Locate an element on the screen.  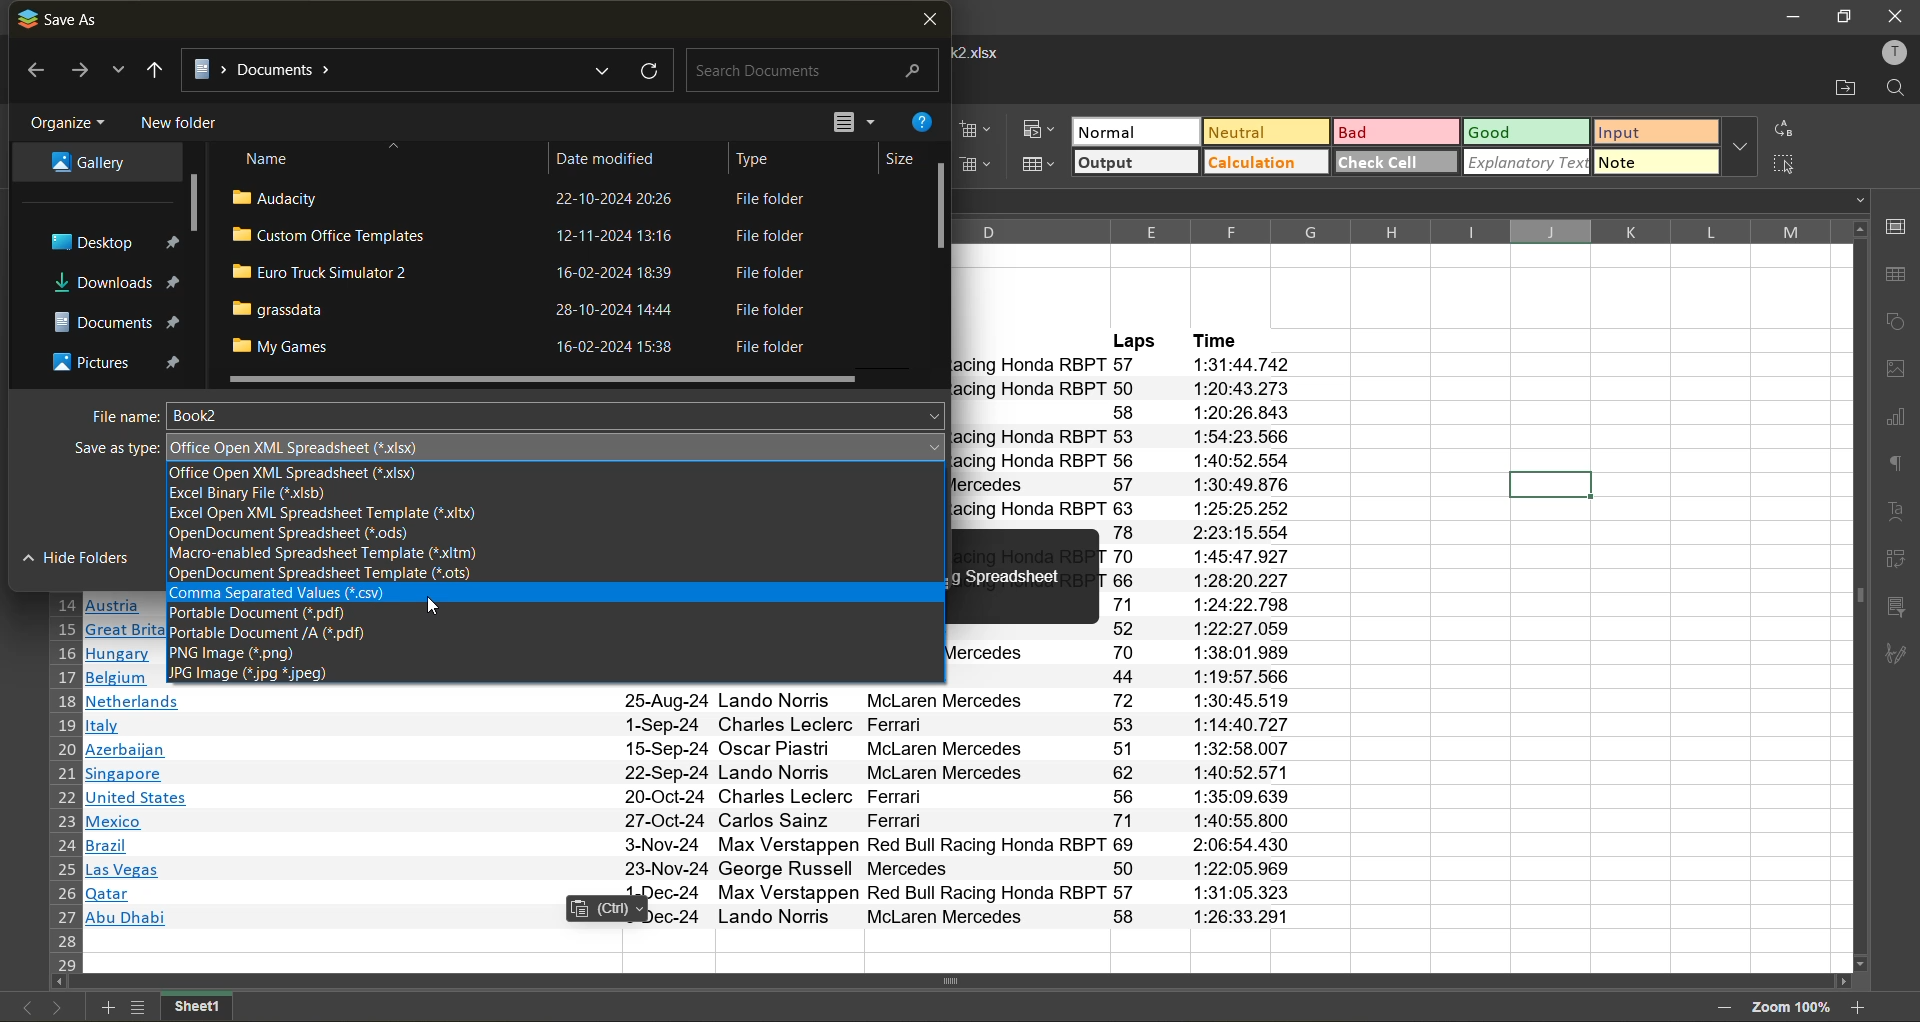
go to the history is located at coordinates (155, 70).